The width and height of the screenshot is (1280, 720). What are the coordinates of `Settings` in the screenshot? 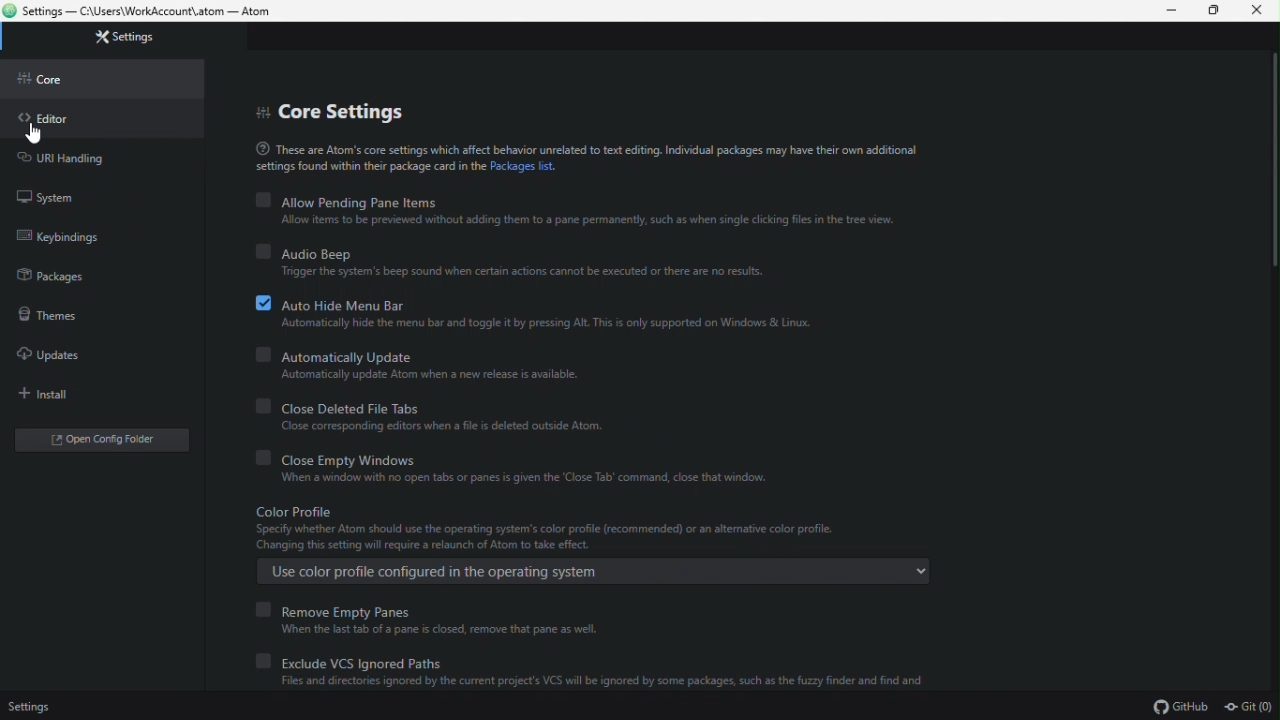 It's located at (31, 704).